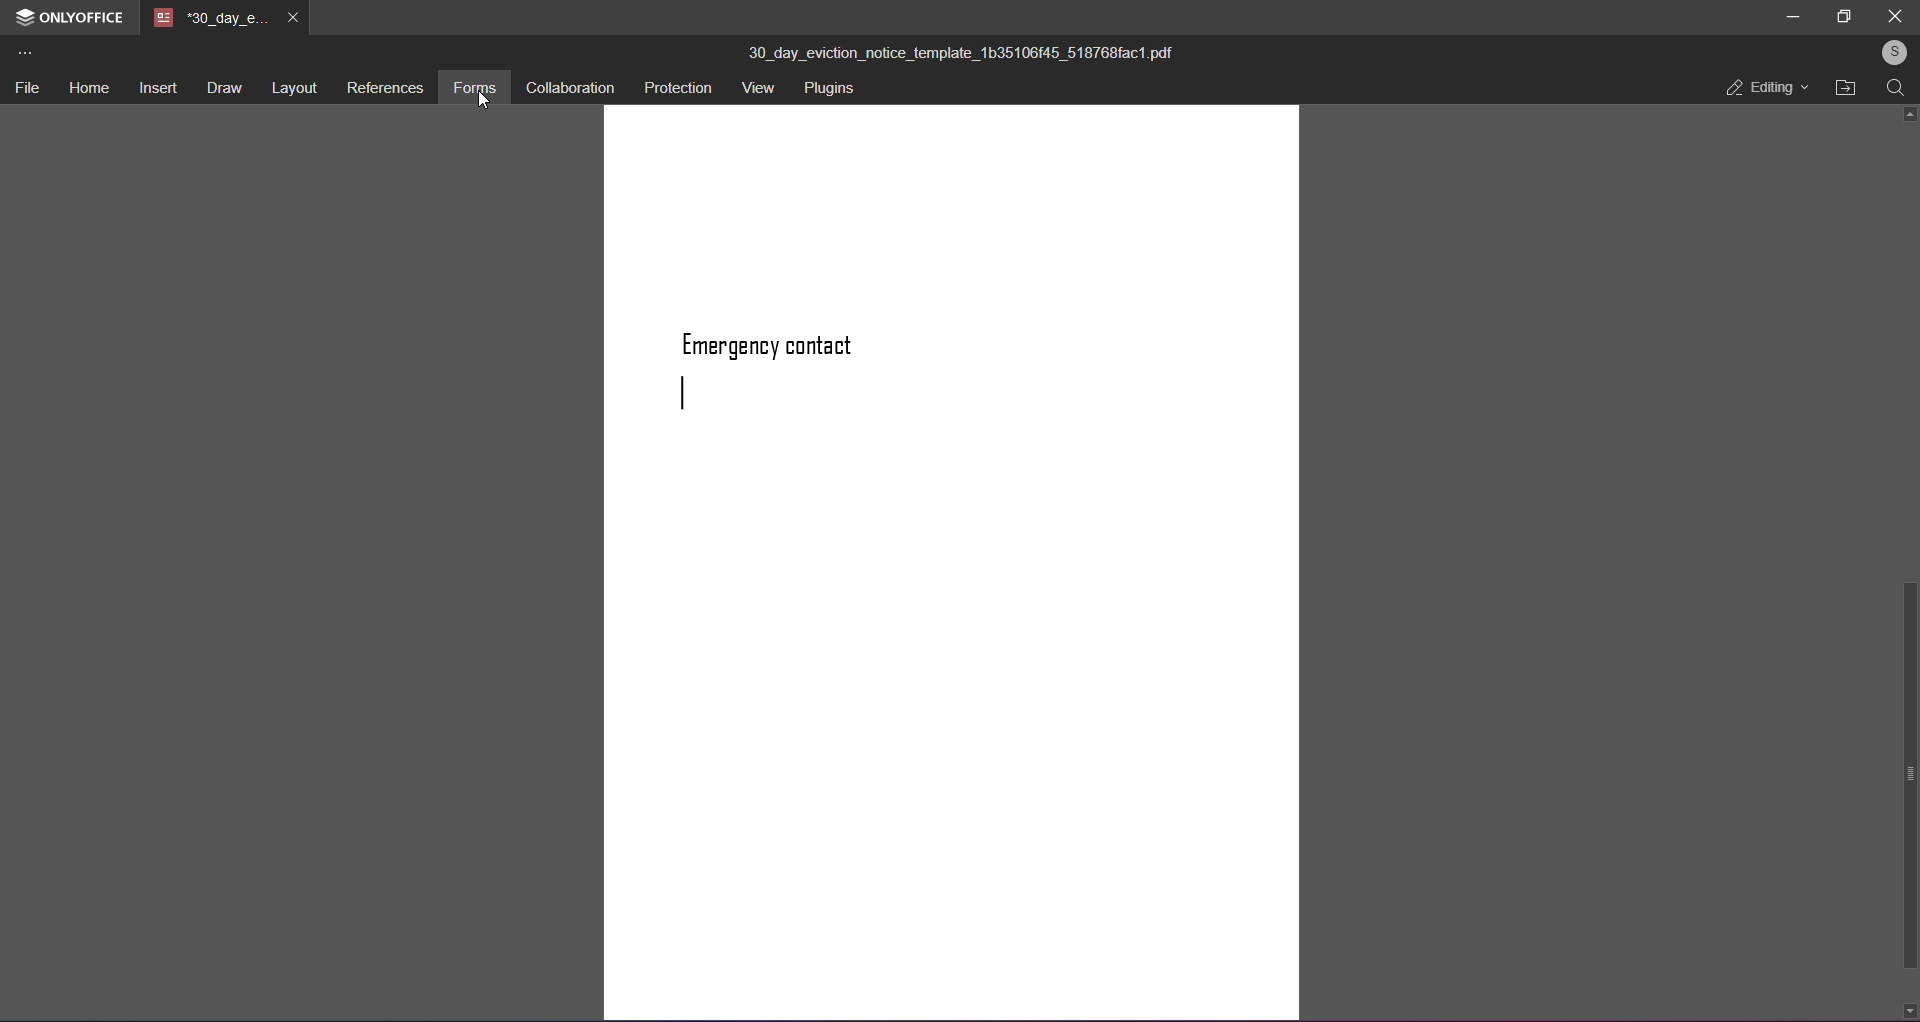 This screenshot has height=1022, width=1920. What do you see at coordinates (1908, 1008) in the screenshot?
I see `down` at bounding box center [1908, 1008].